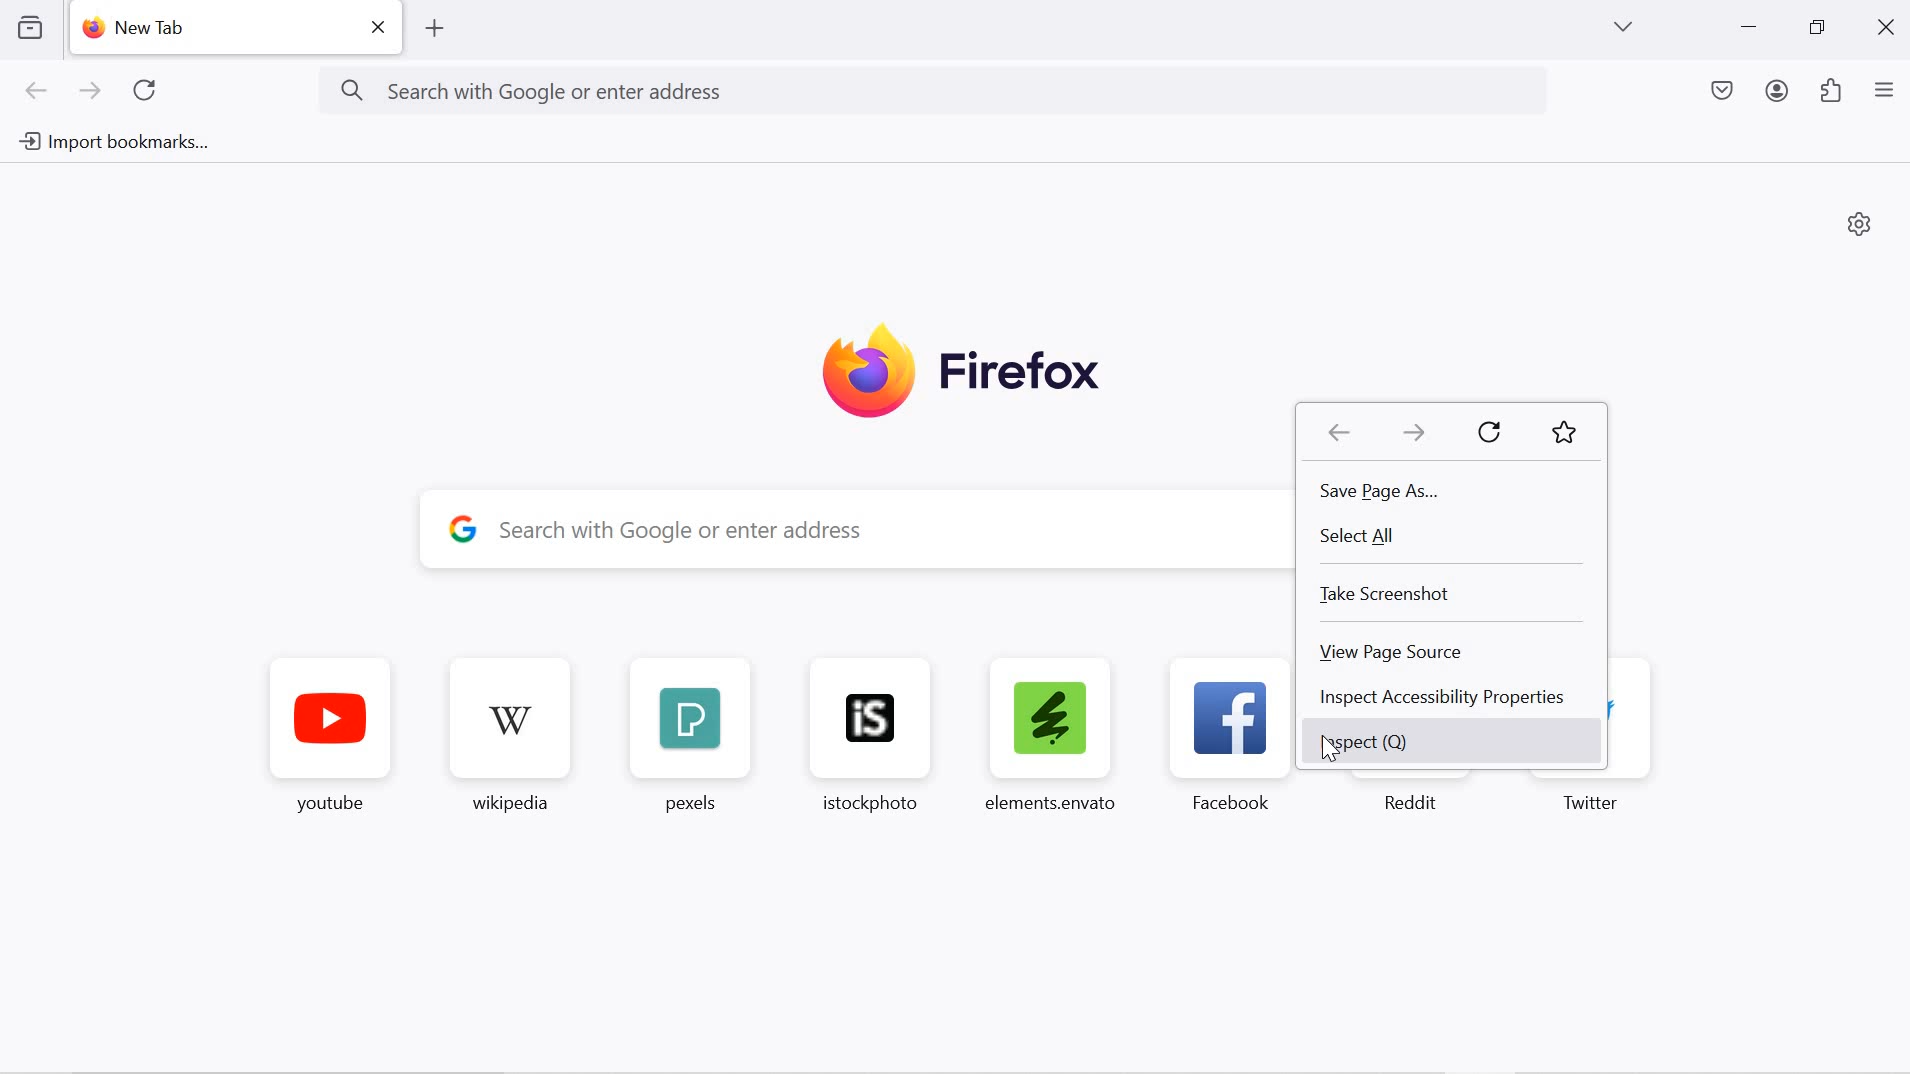 Image resolution: width=1910 pixels, height=1074 pixels. I want to click on RELOAD, so click(152, 90).